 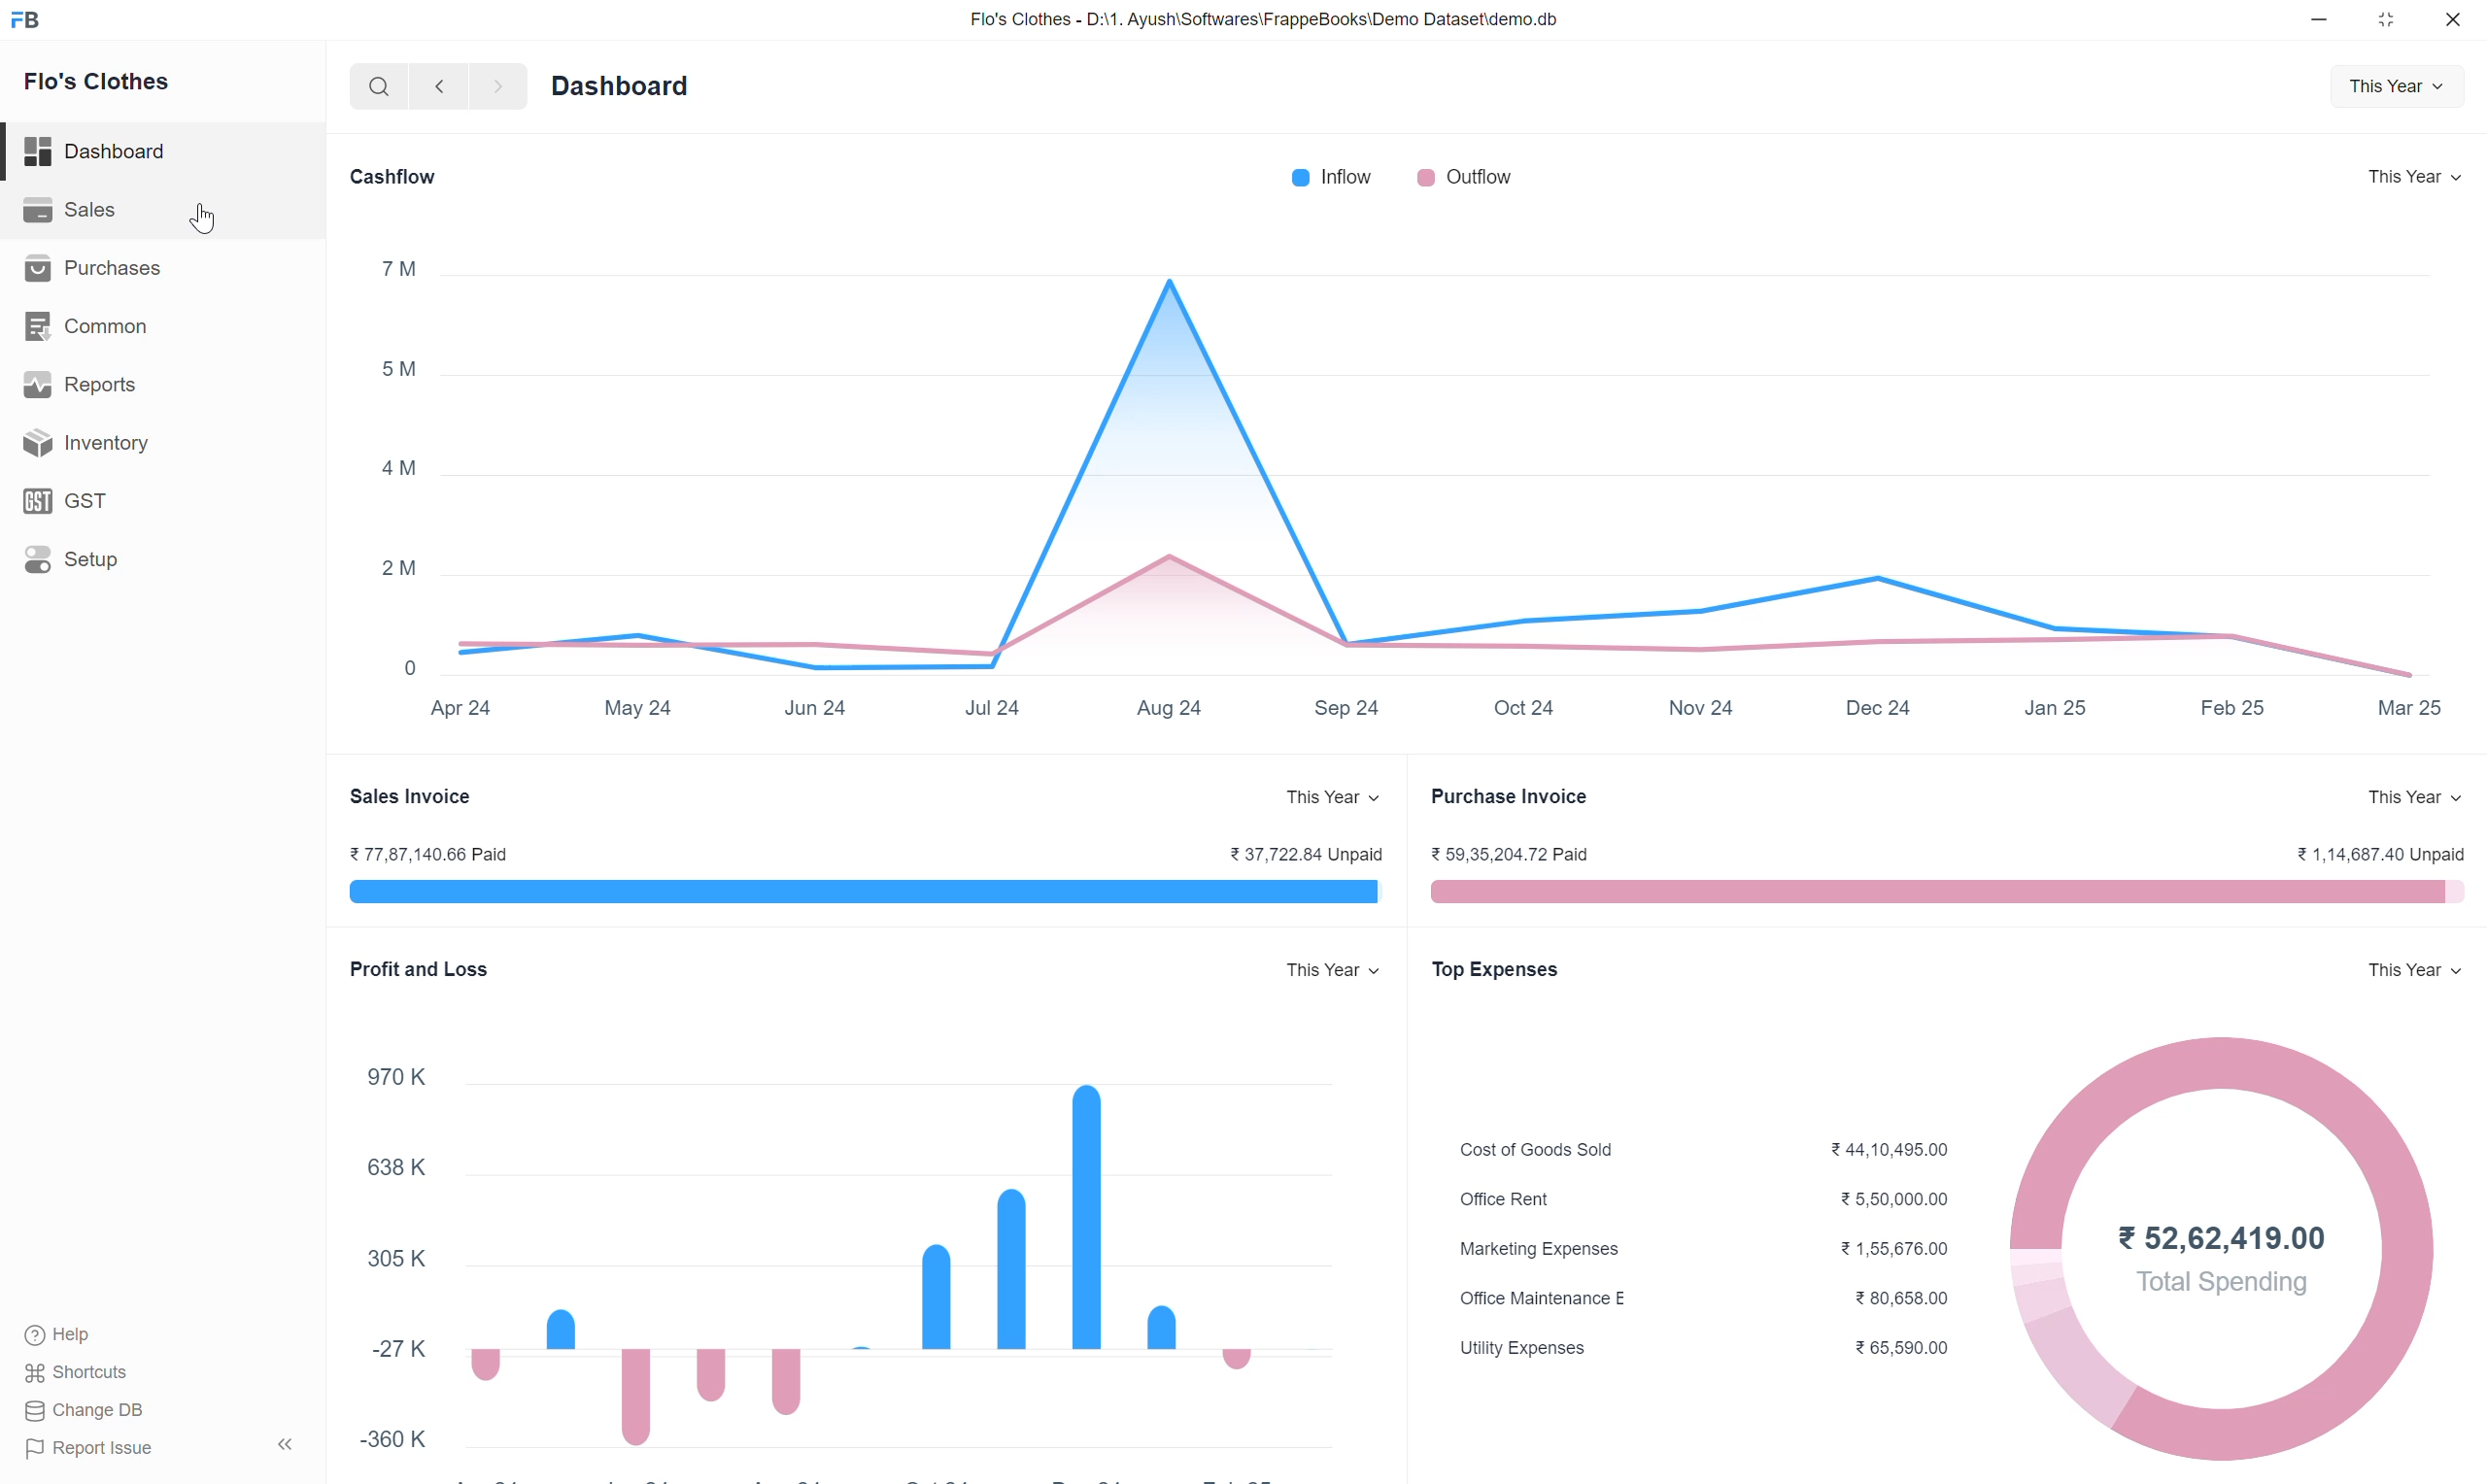 What do you see at coordinates (81, 1453) in the screenshot?
I see `Report Issue` at bounding box center [81, 1453].